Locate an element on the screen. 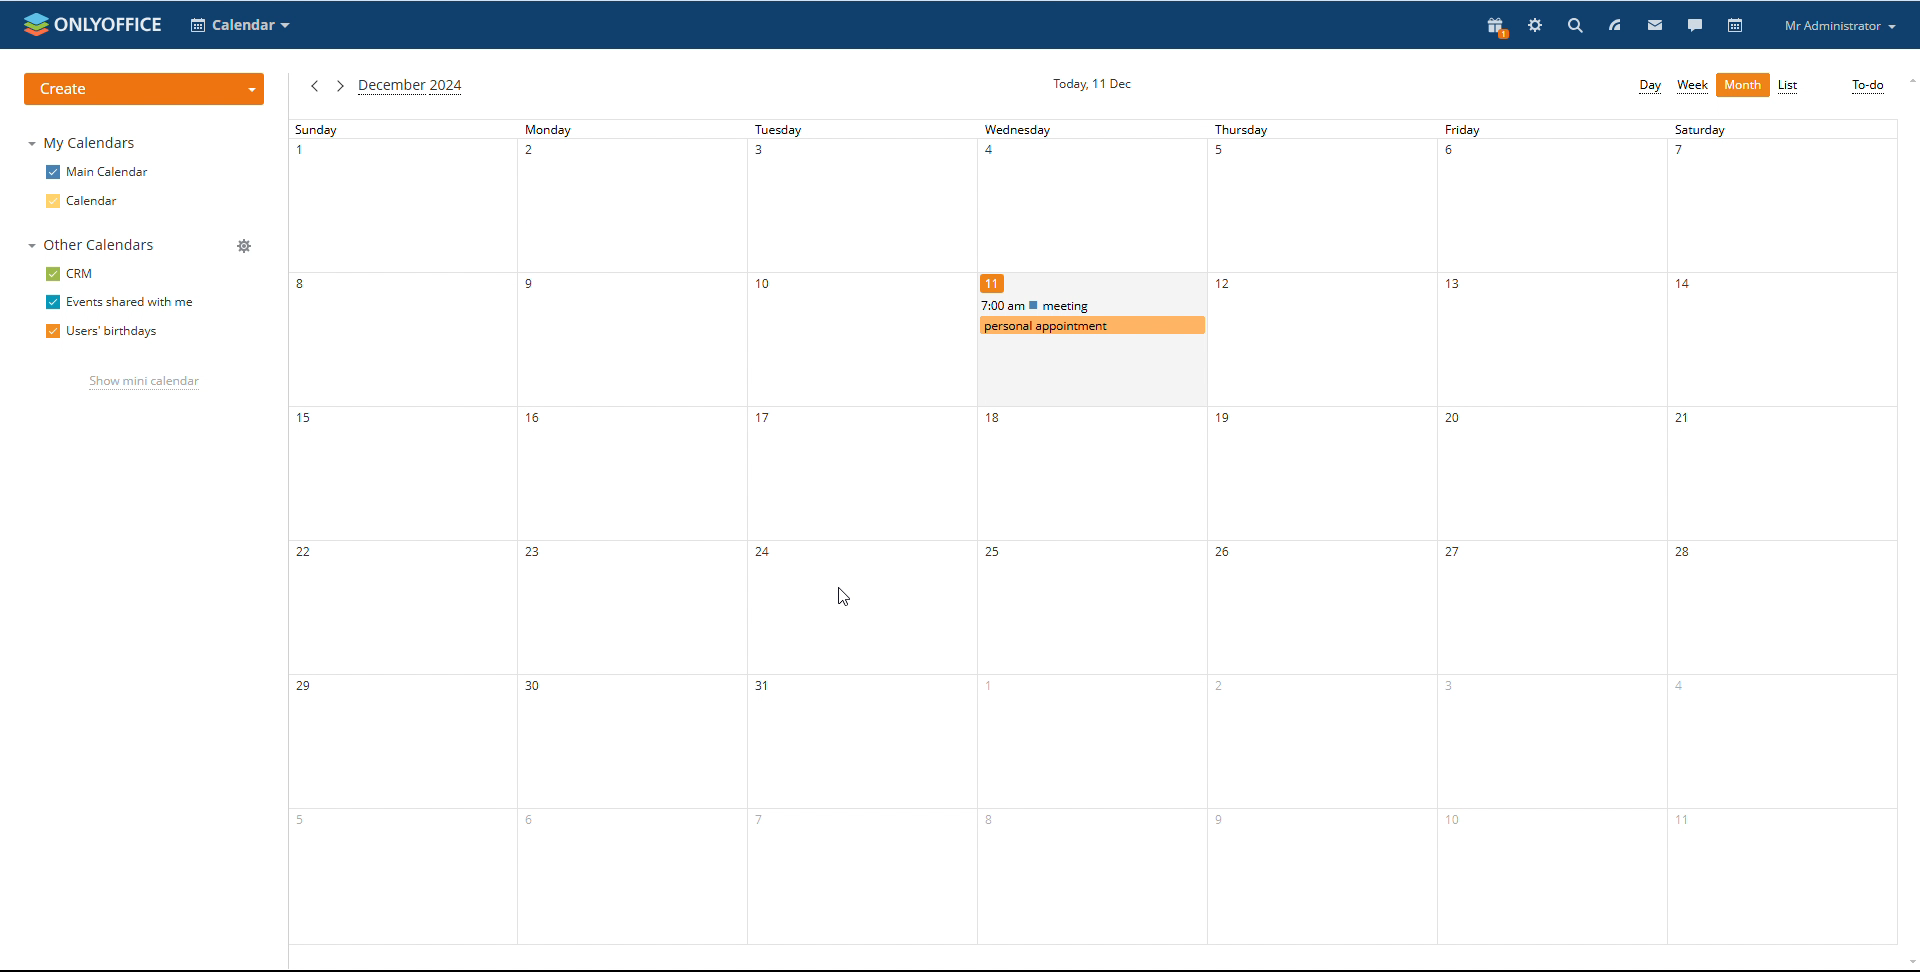 This screenshot has width=1920, height=972. week view is located at coordinates (1693, 87).